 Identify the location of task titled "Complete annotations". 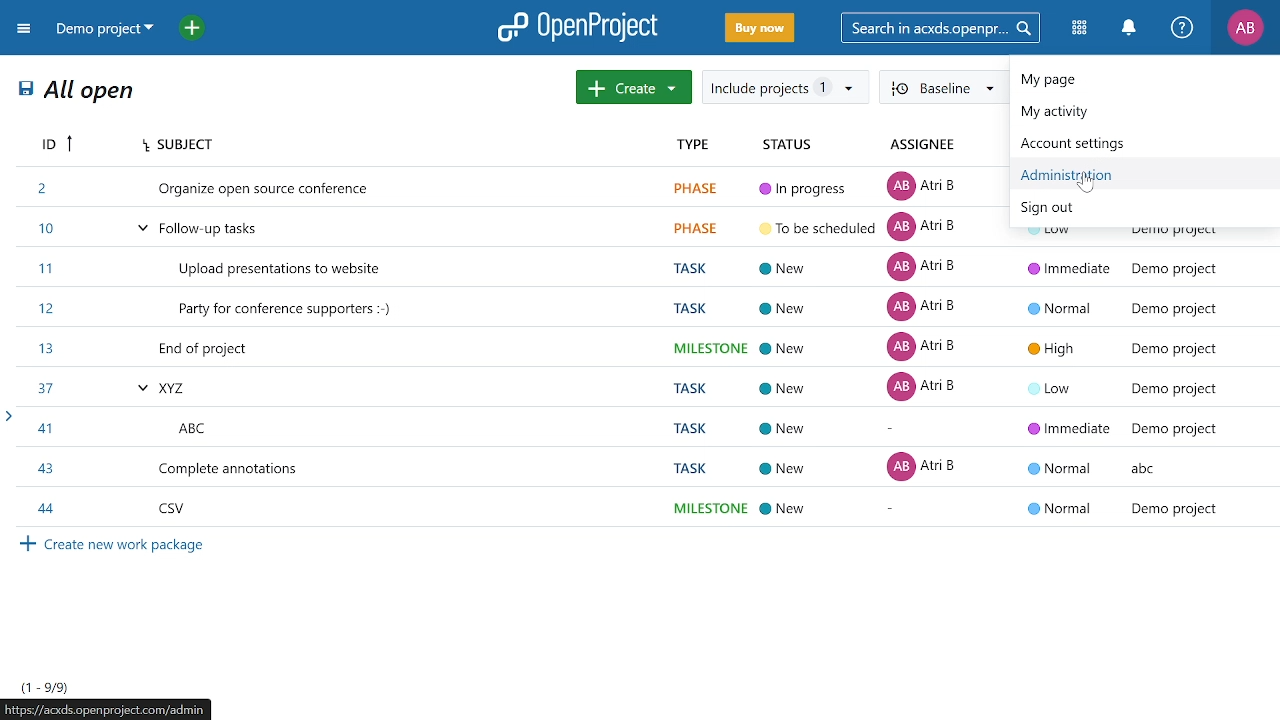
(640, 467).